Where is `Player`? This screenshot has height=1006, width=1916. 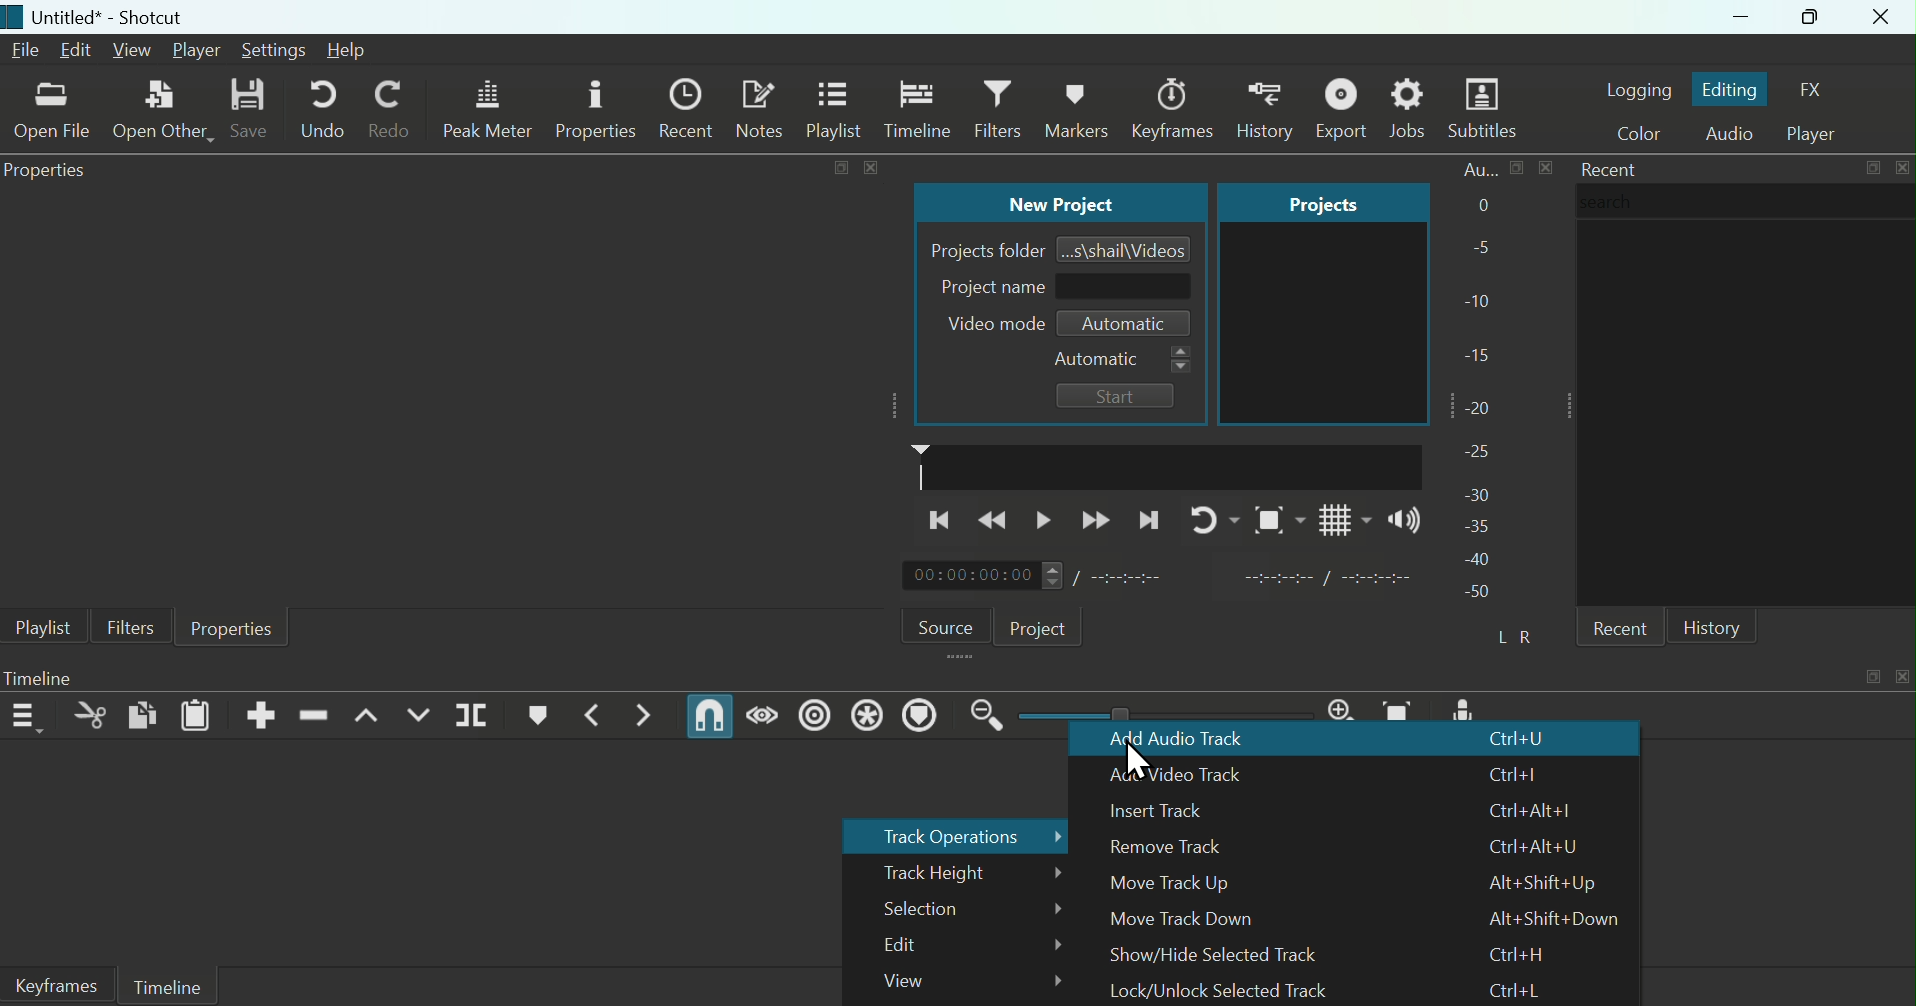
Player is located at coordinates (196, 50).